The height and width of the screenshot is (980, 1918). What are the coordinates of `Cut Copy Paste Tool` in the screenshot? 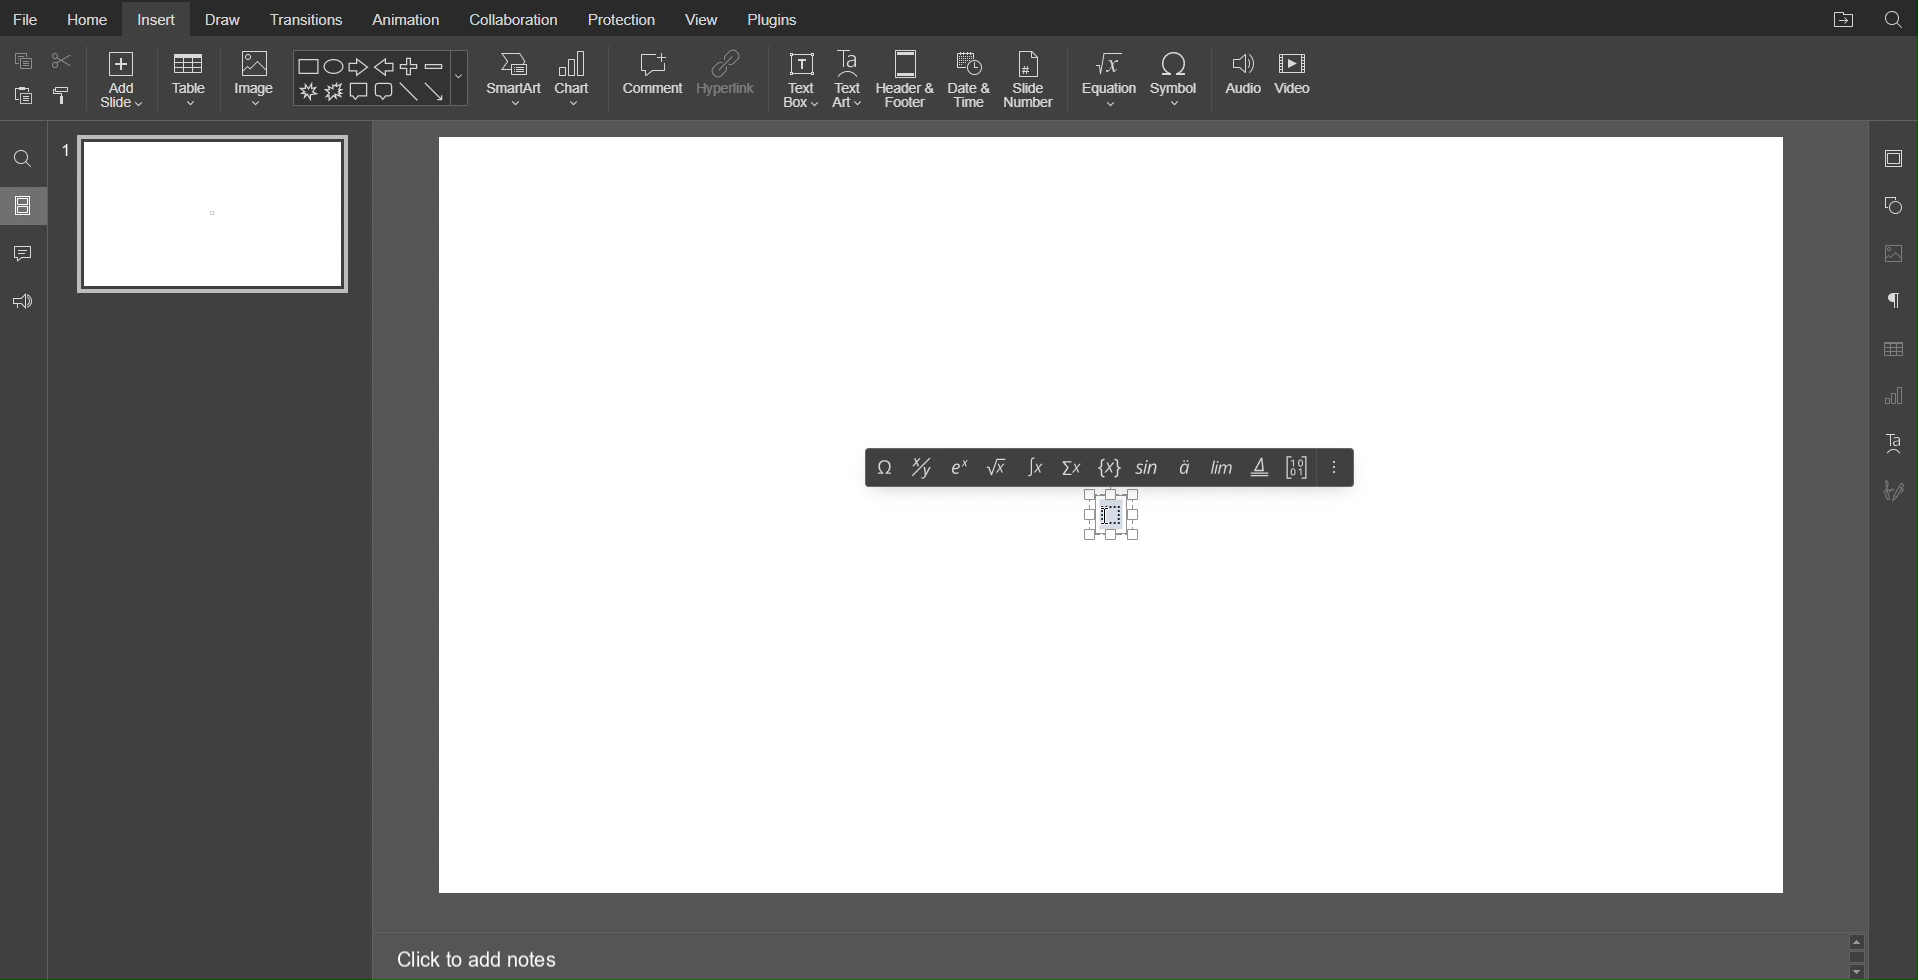 It's located at (40, 80).